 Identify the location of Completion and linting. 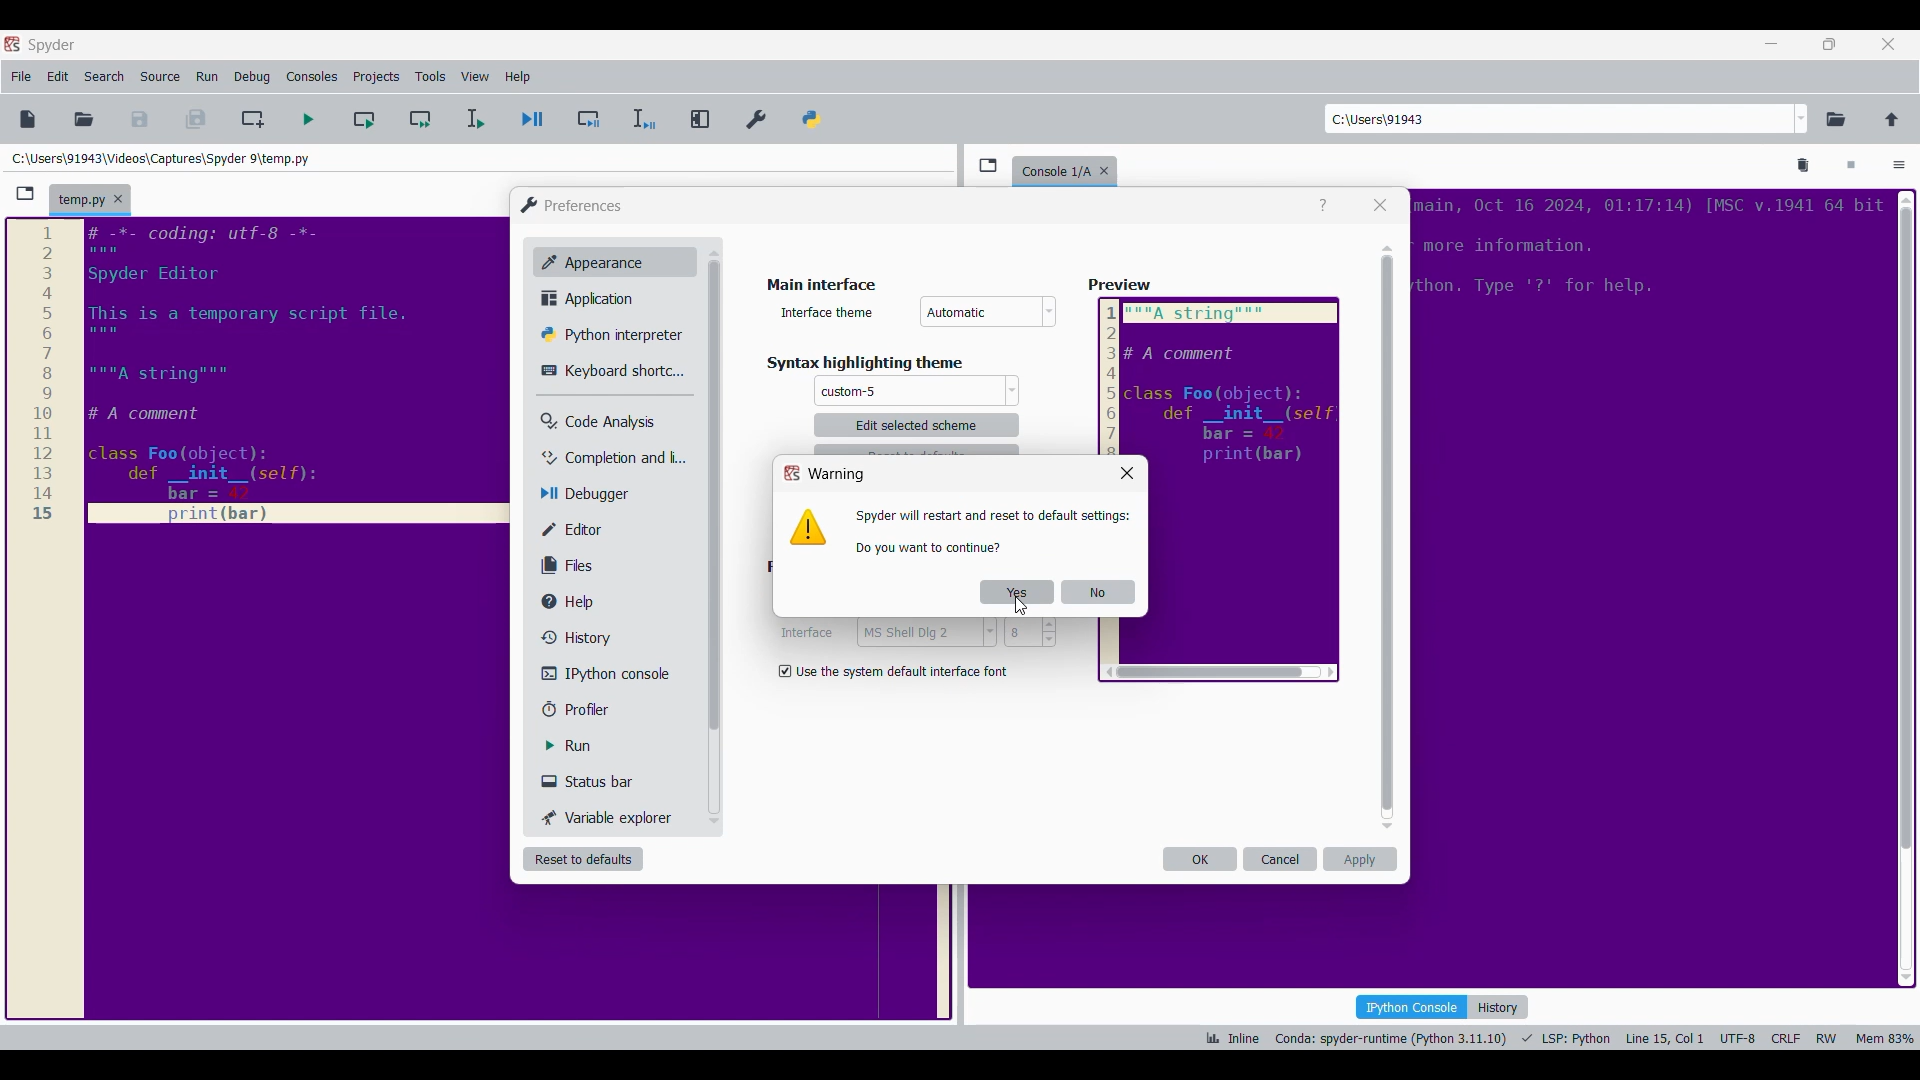
(614, 458).